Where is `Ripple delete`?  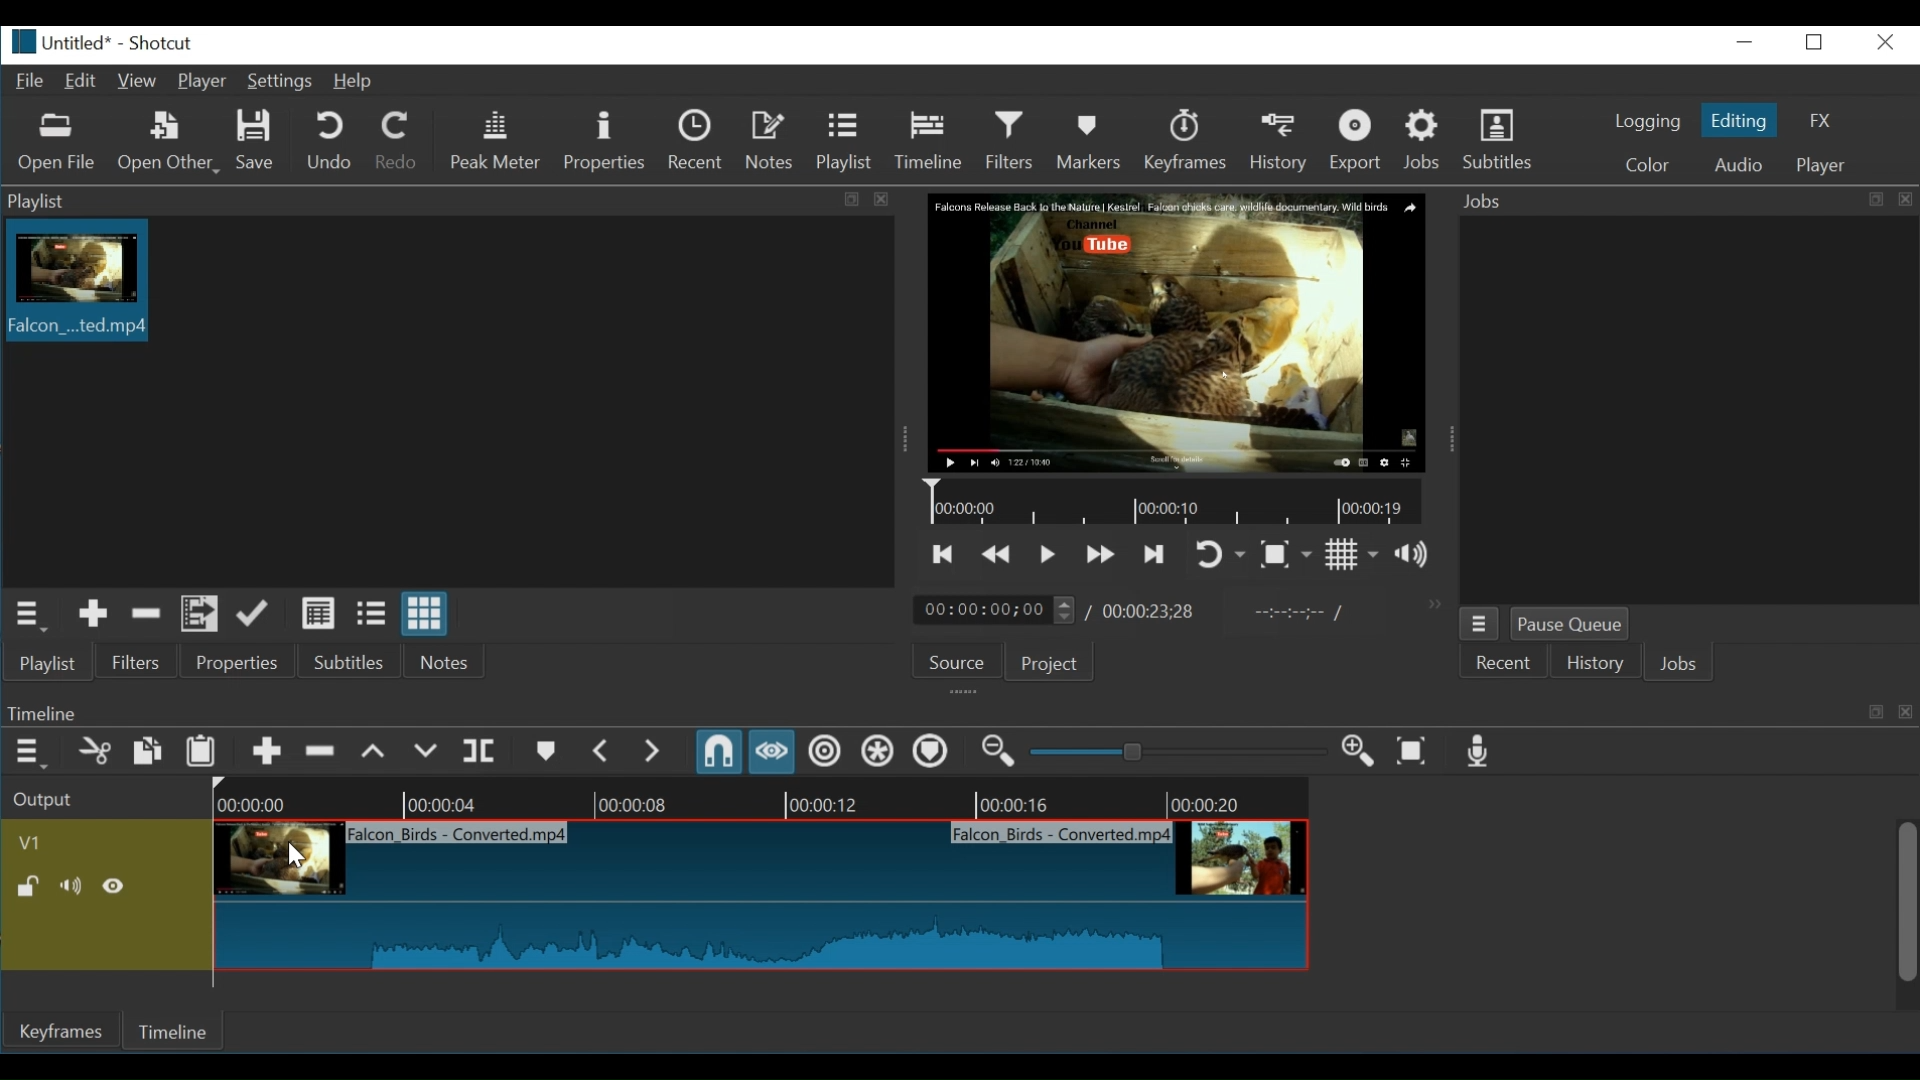
Ripple delete is located at coordinates (321, 751).